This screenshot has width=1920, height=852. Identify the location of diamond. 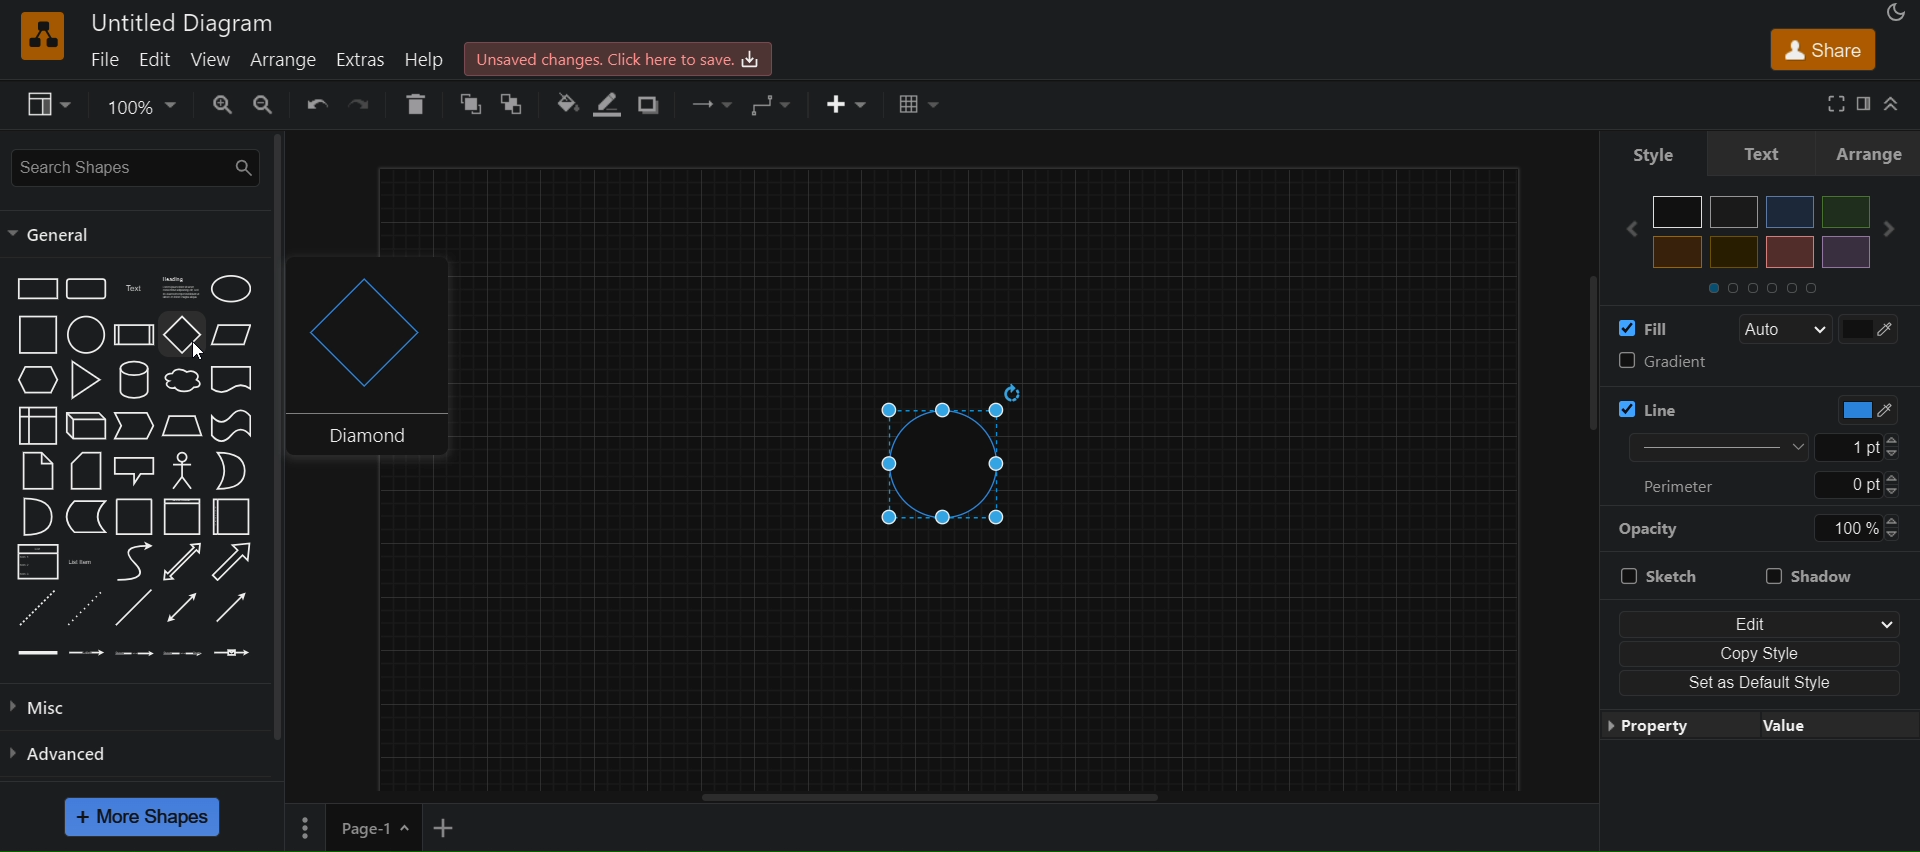
(182, 337).